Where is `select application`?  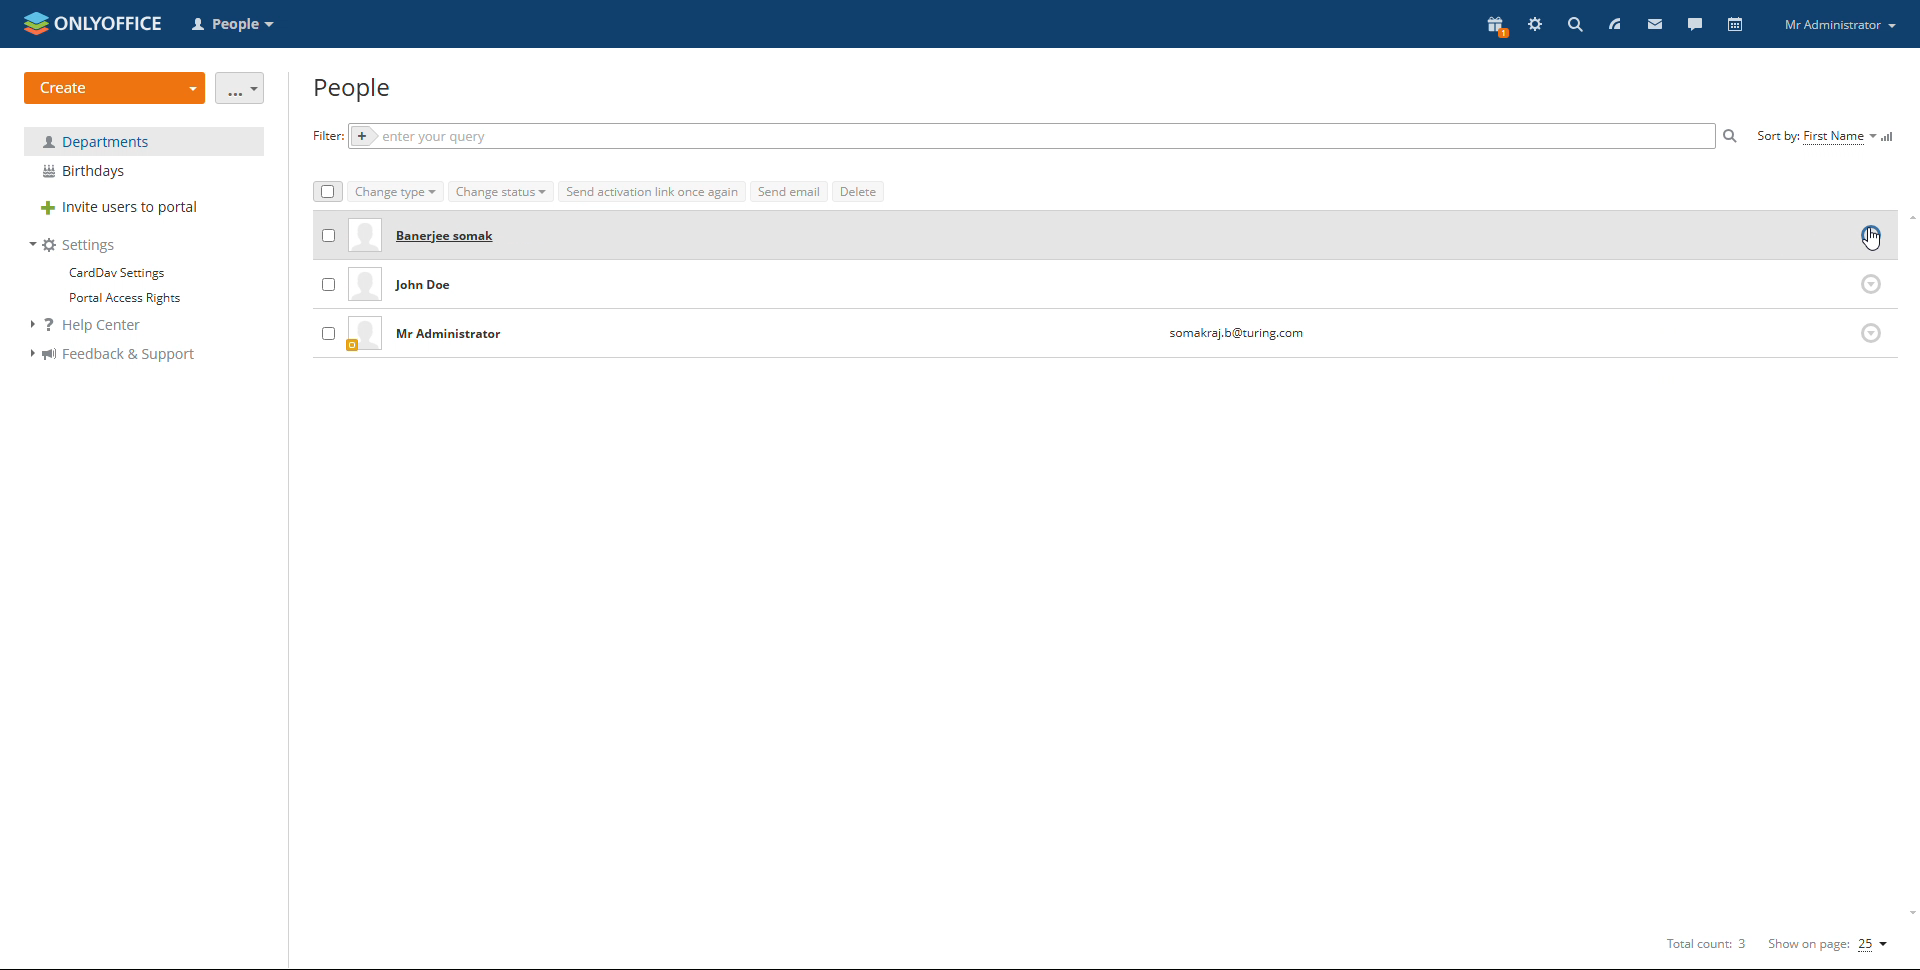 select application is located at coordinates (236, 25).